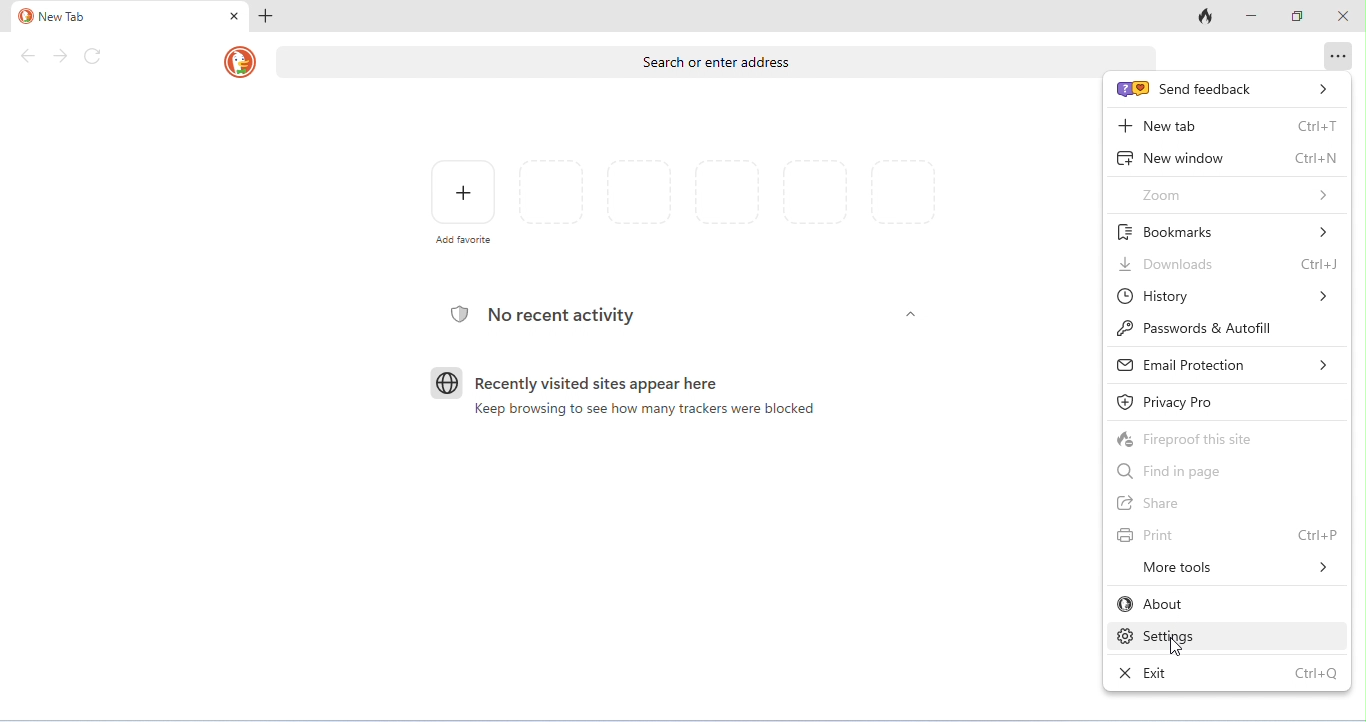 The height and width of the screenshot is (722, 1366). Describe the element at coordinates (461, 201) in the screenshot. I see `add favorite` at that location.